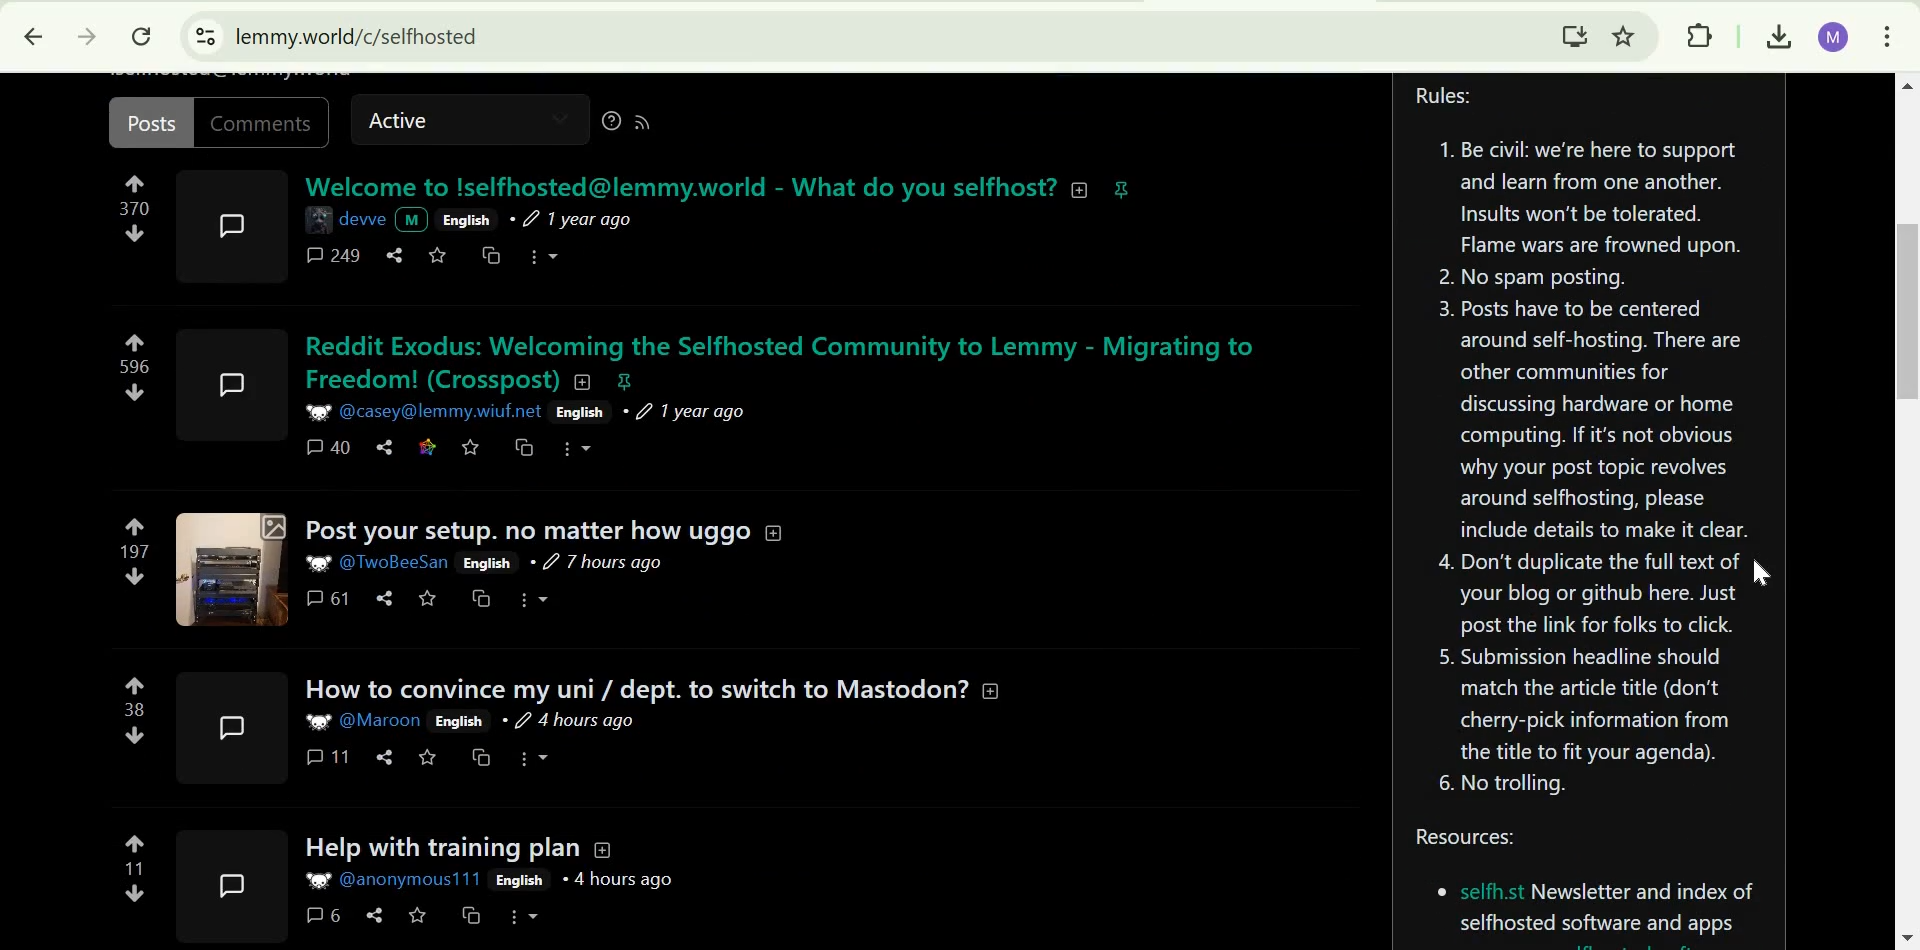 Image resolution: width=1920 pixels, height=950 pixels. What do you see at coordinates (1085, 190) in the screenshot?
I see `collapse` at bounding box center [1085, 190].